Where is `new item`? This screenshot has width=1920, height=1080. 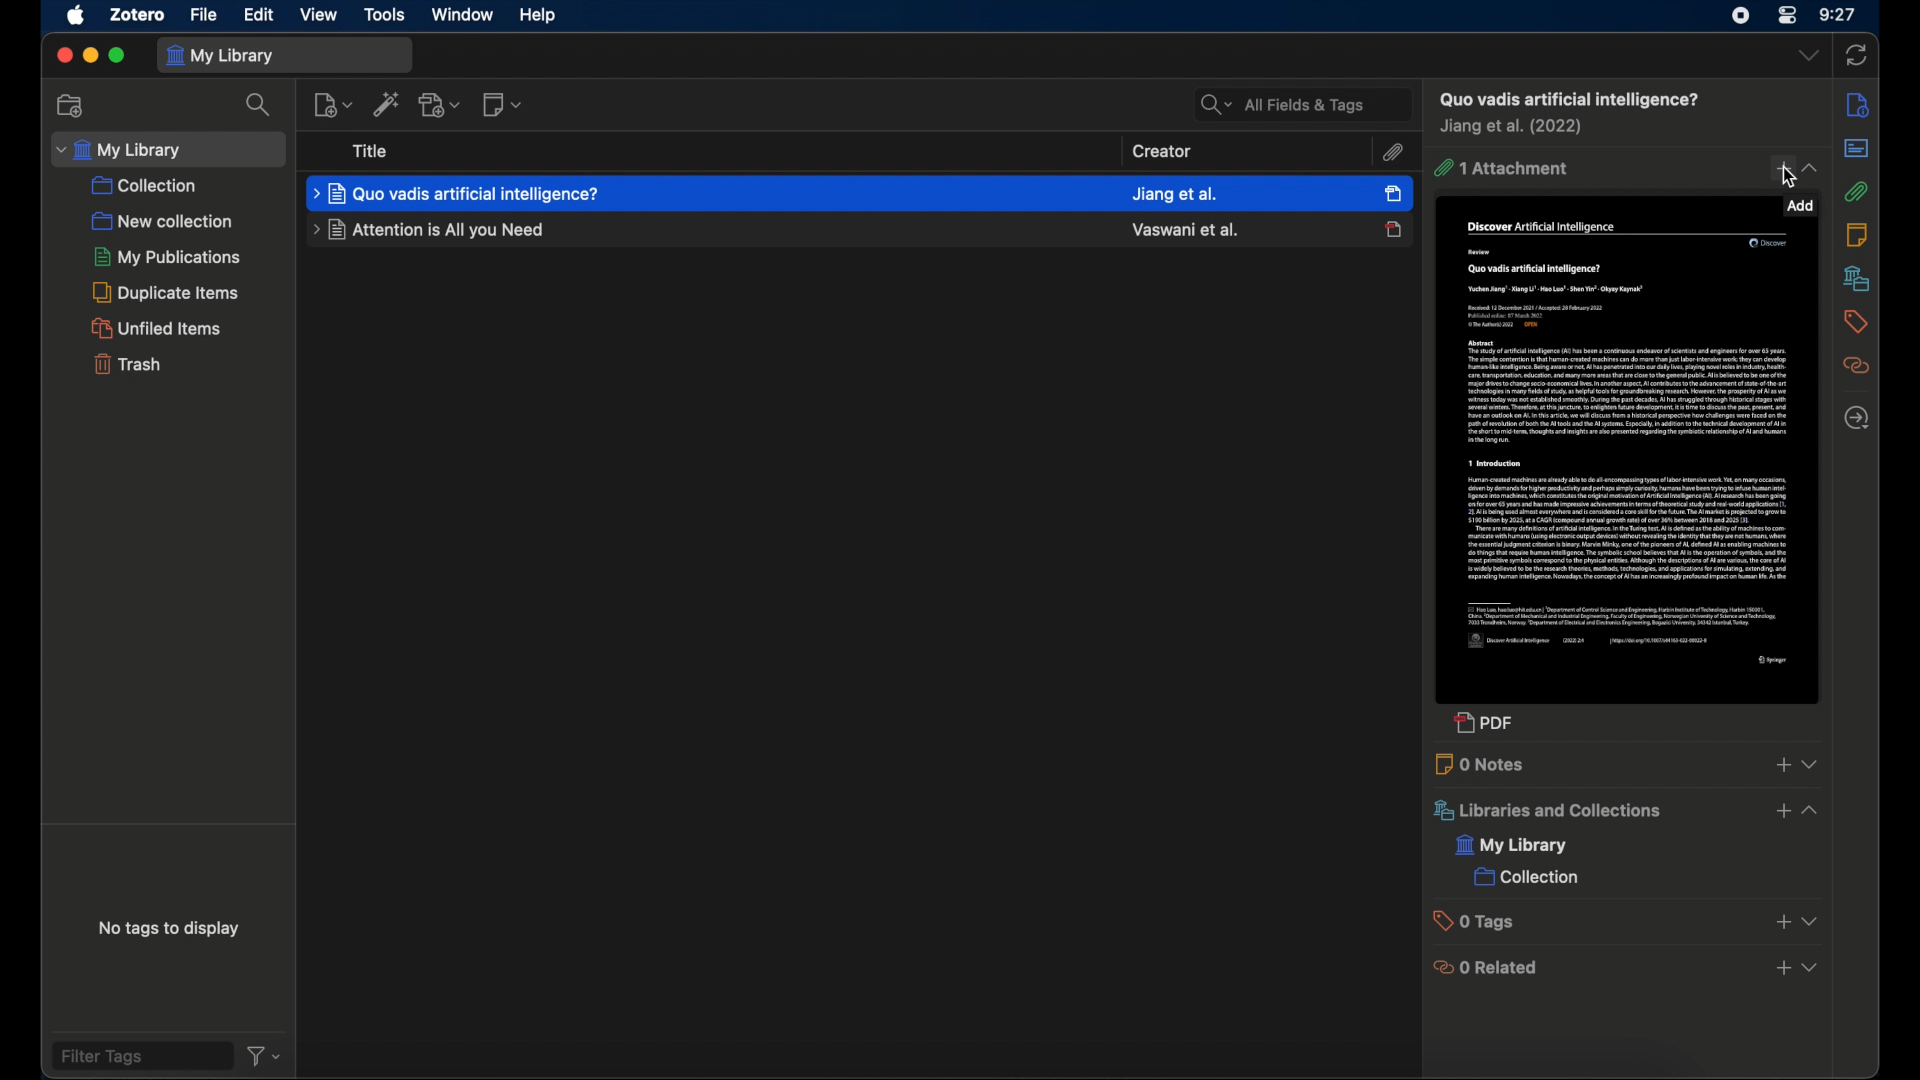
new item is located at coordinates (332, 103).